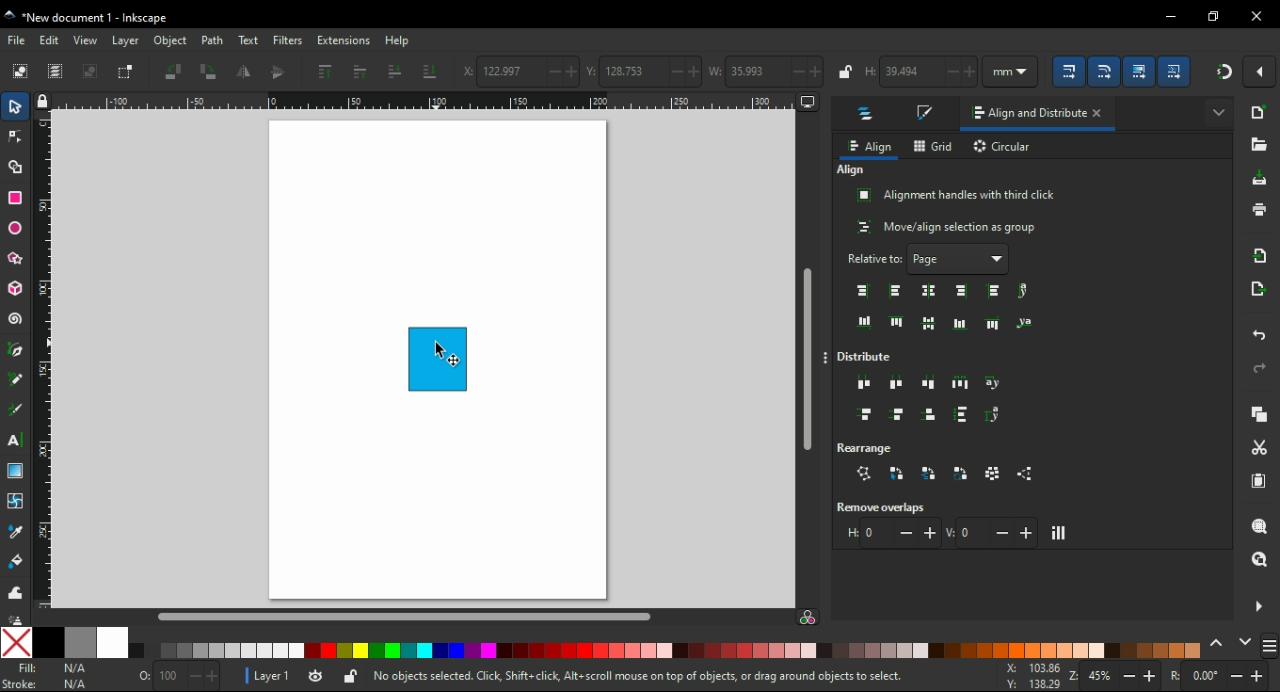 The width and height of the screenshot is (1280, 692). Describe the element at coordinates (845, 71) in the screenshot. I see `lock` at that location.